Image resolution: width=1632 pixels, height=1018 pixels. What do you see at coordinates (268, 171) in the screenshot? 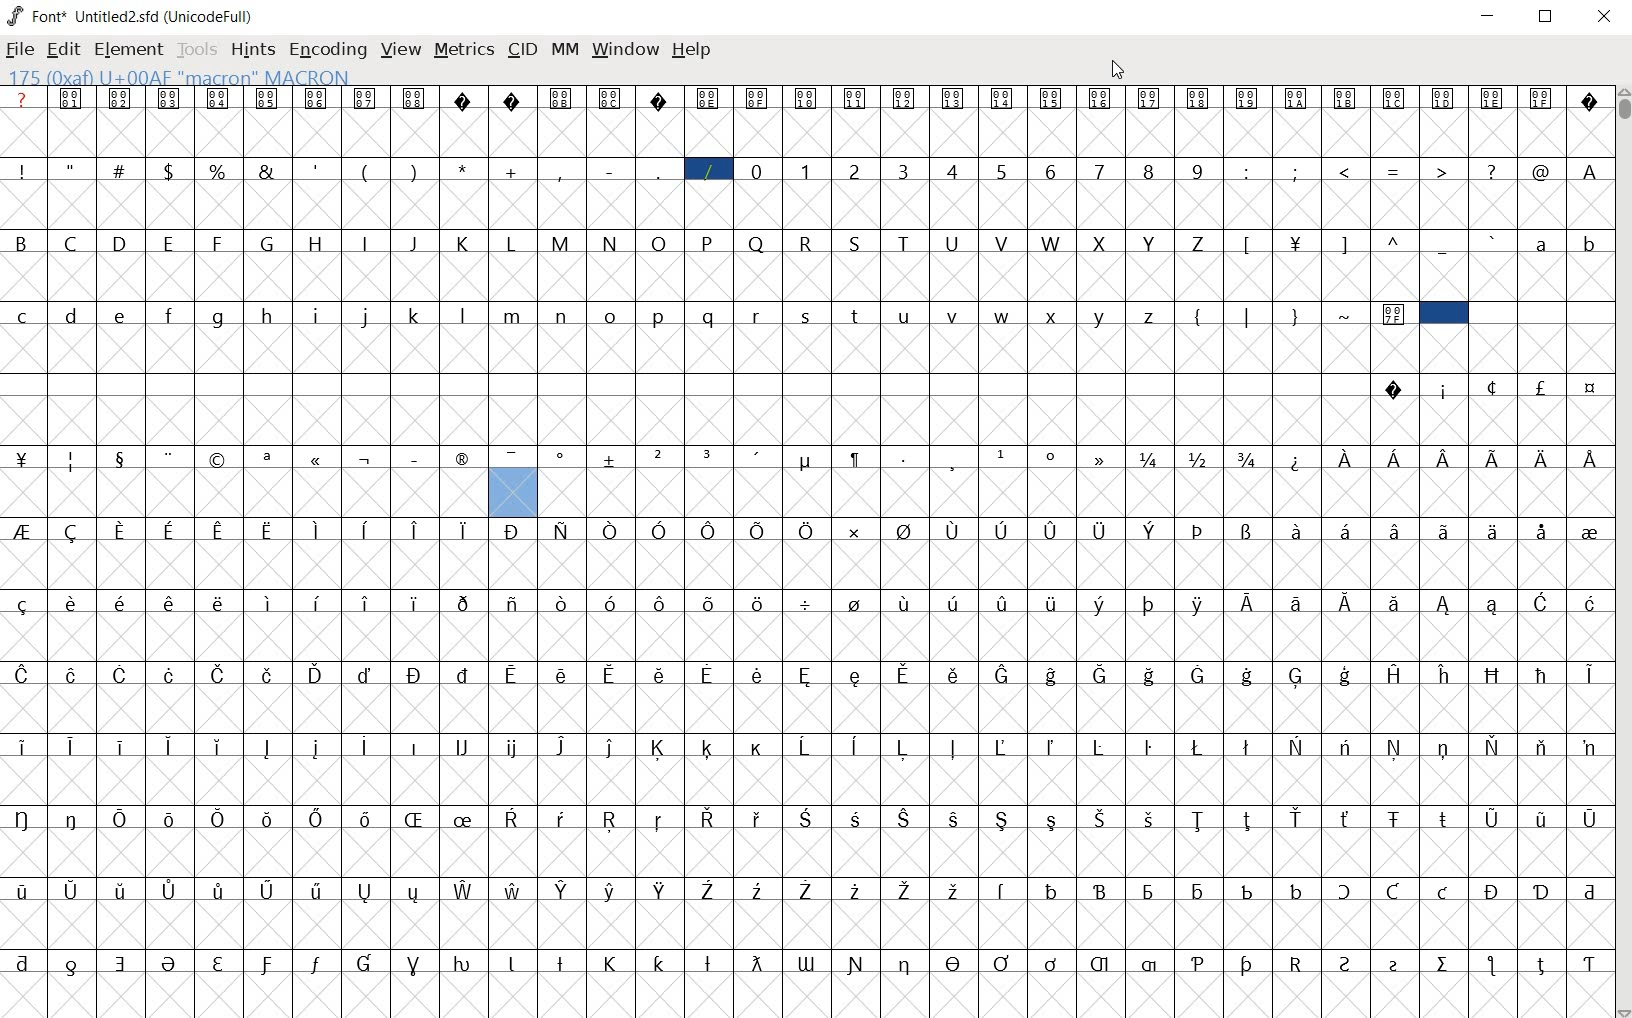
I see `&` at bounding box center [268, 171].